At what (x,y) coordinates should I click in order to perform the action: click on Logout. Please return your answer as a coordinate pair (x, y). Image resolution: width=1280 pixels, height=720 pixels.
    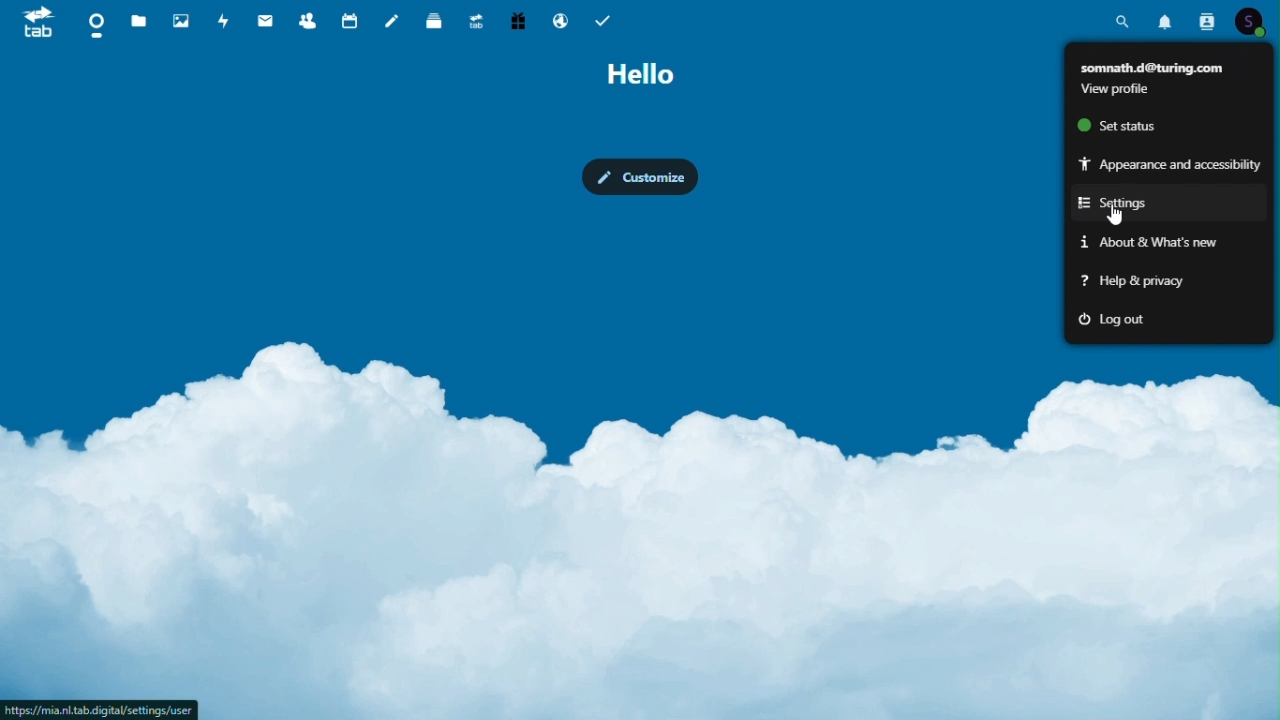
    Looking at the image, I should click on (1109, 321).